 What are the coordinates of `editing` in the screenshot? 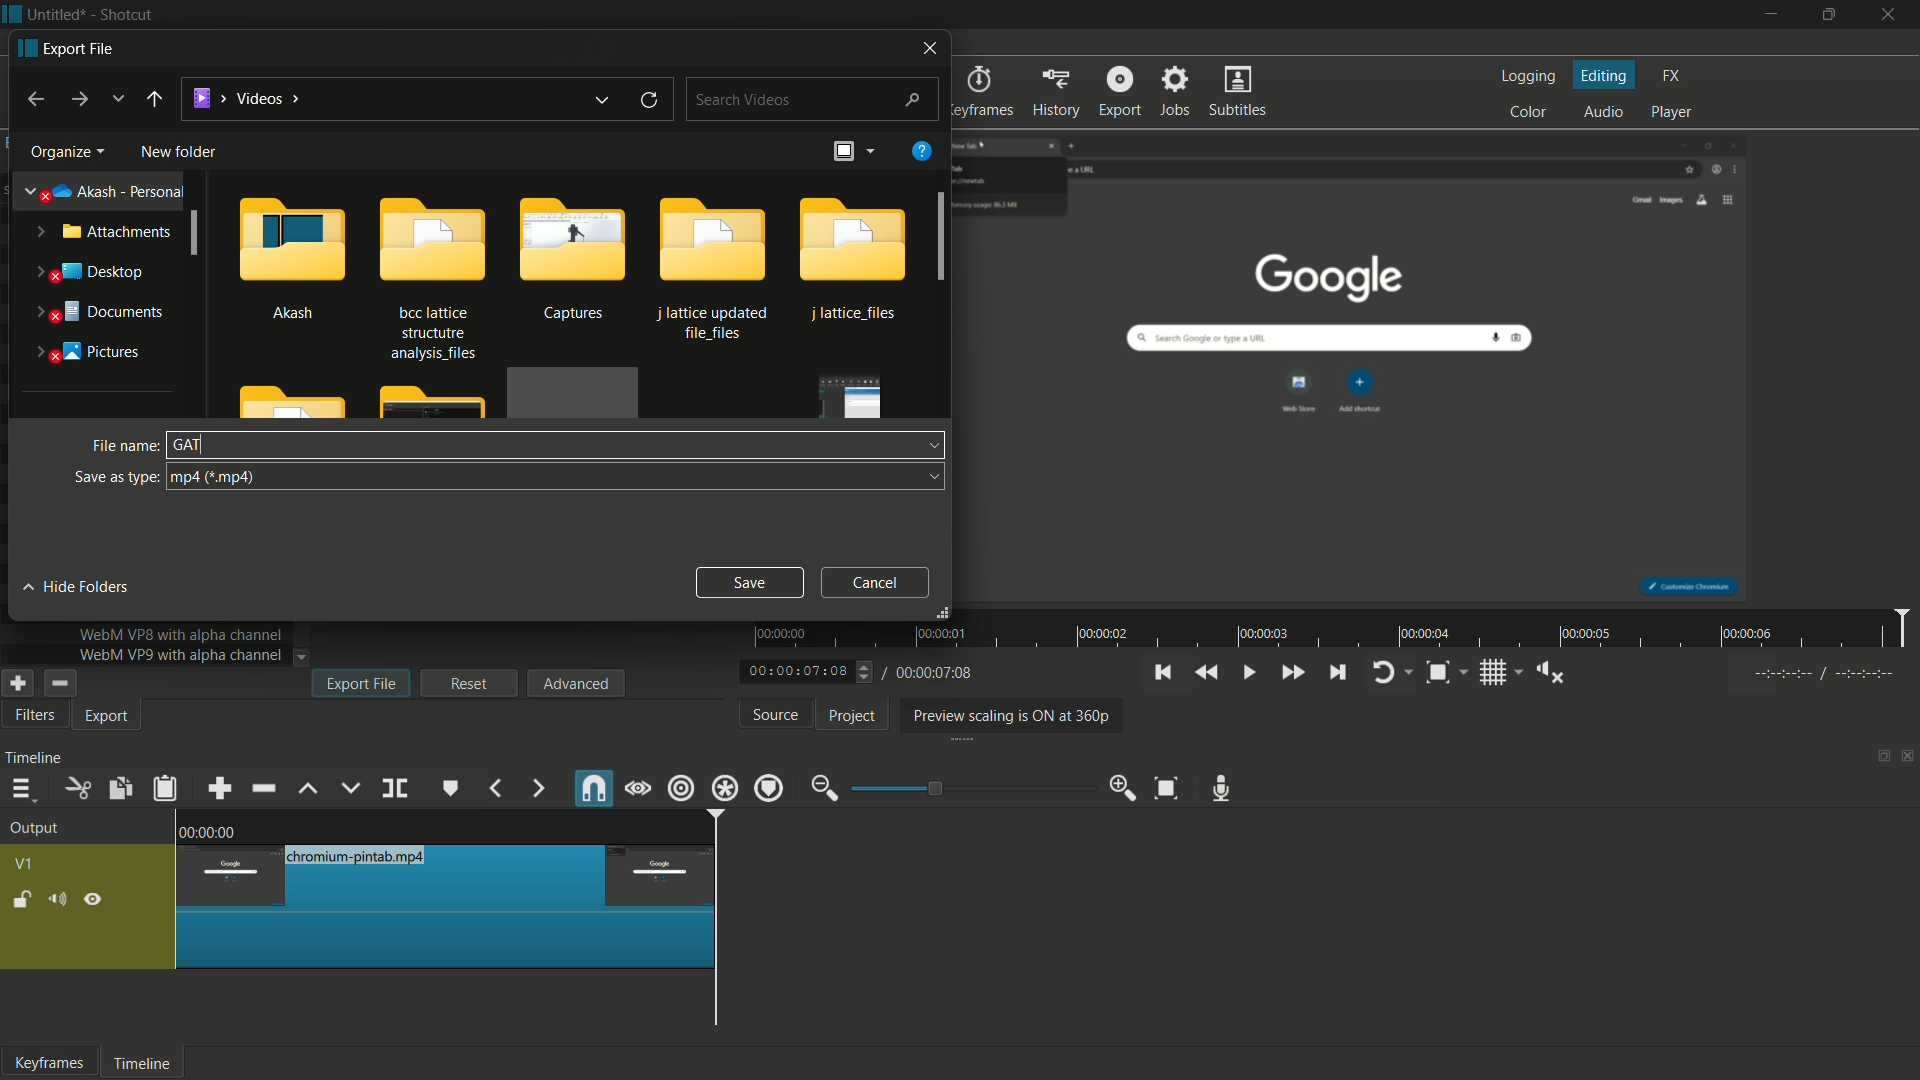 It's located at (1606, 76).